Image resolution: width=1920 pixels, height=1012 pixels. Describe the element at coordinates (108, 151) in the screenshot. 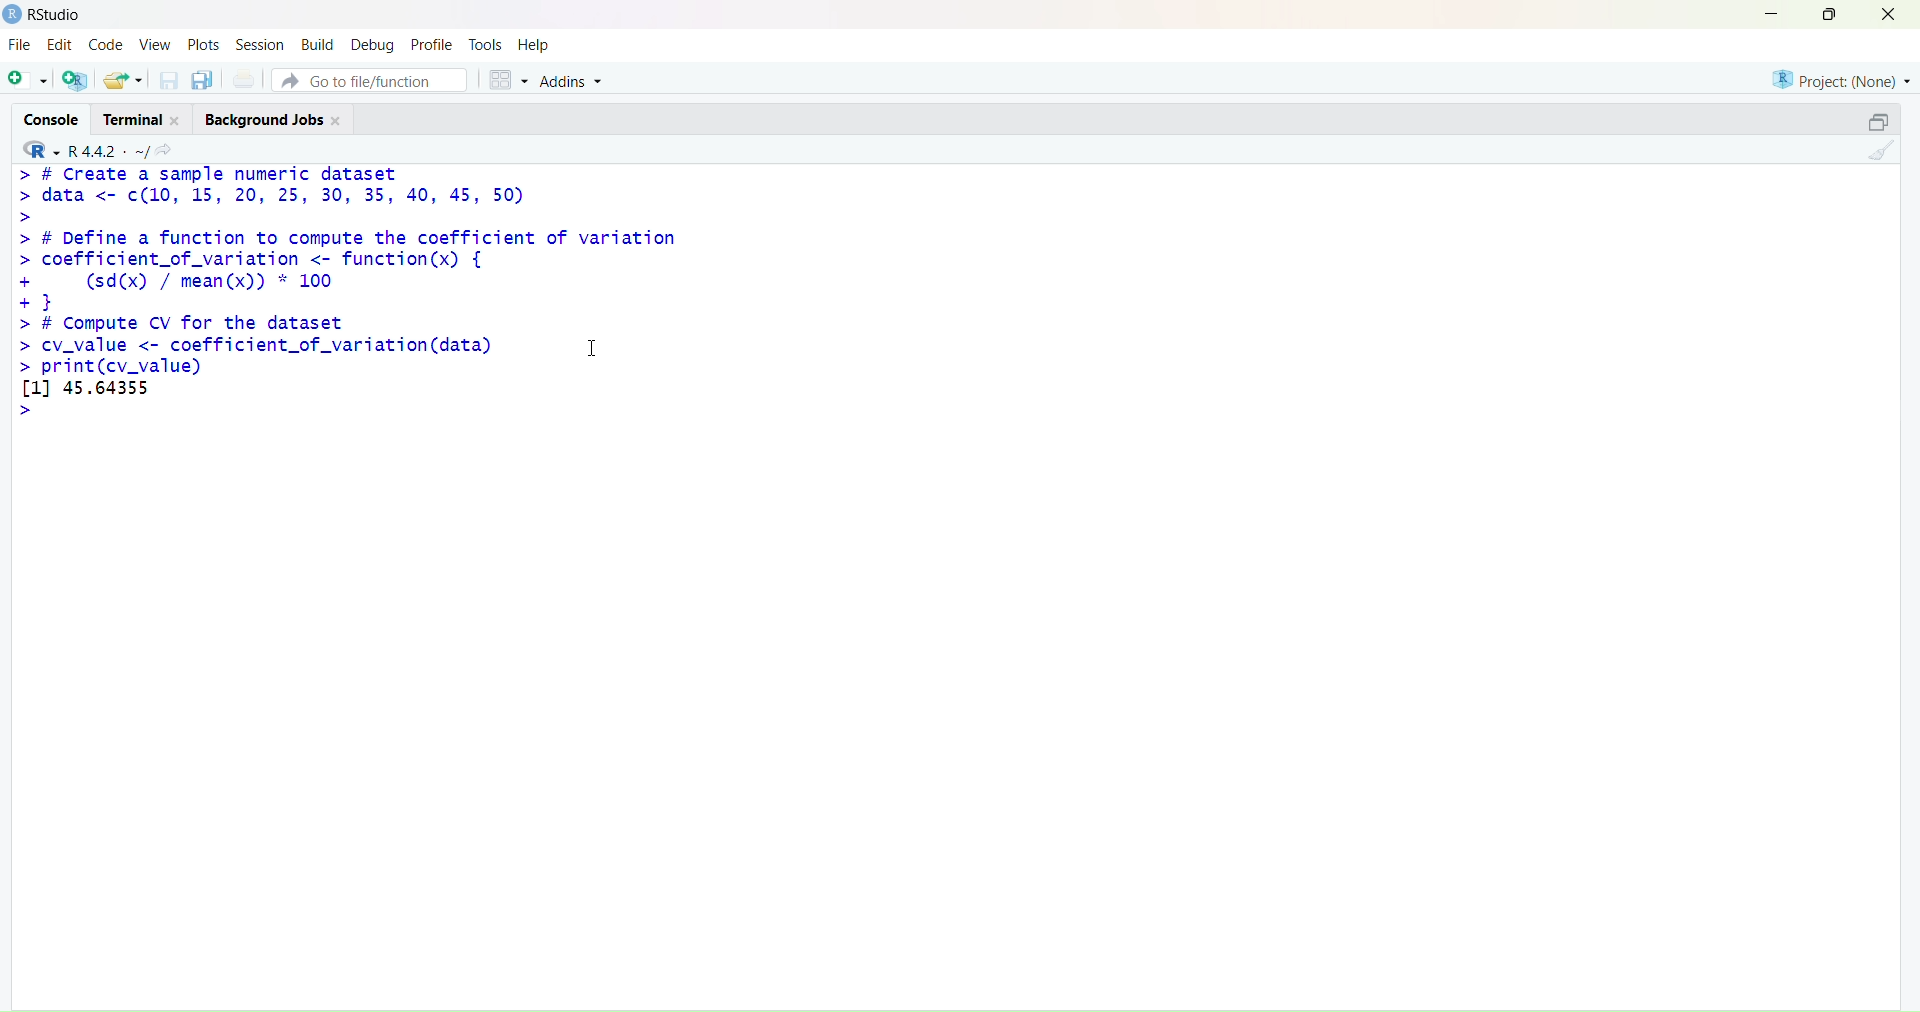

I see `R 4.4.2 ~/` at that location.